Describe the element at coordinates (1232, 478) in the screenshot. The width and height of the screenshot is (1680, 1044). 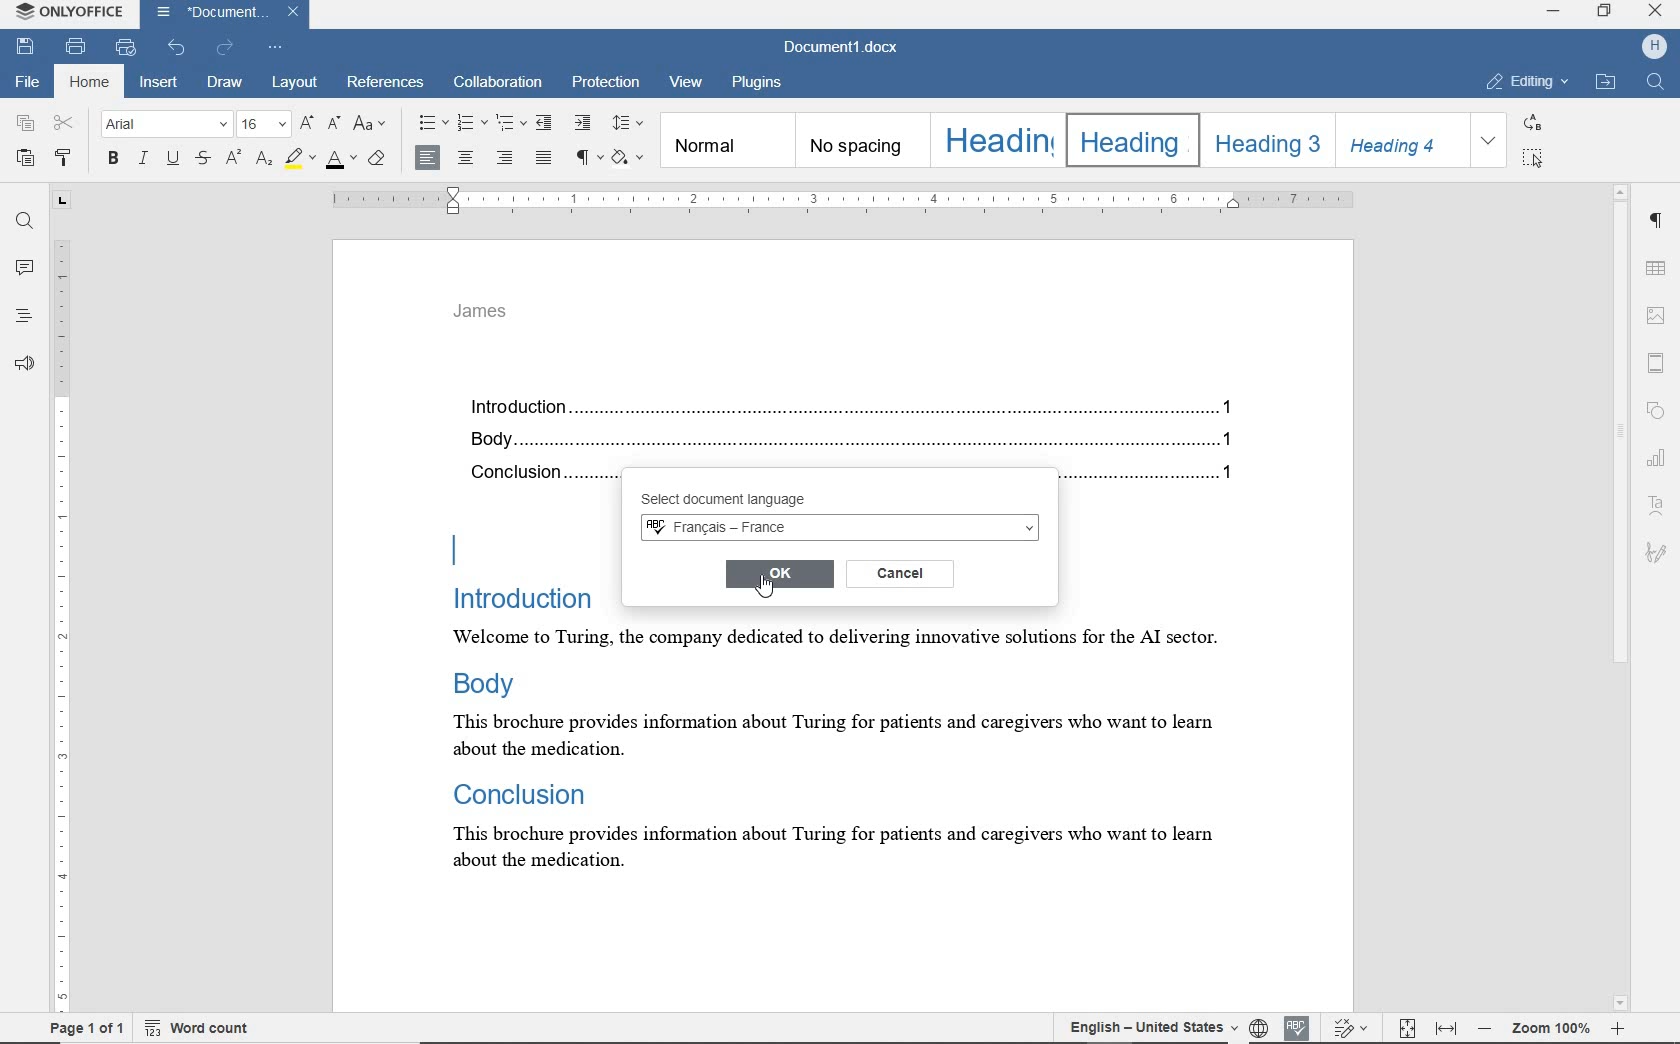
I see `1` at that location.